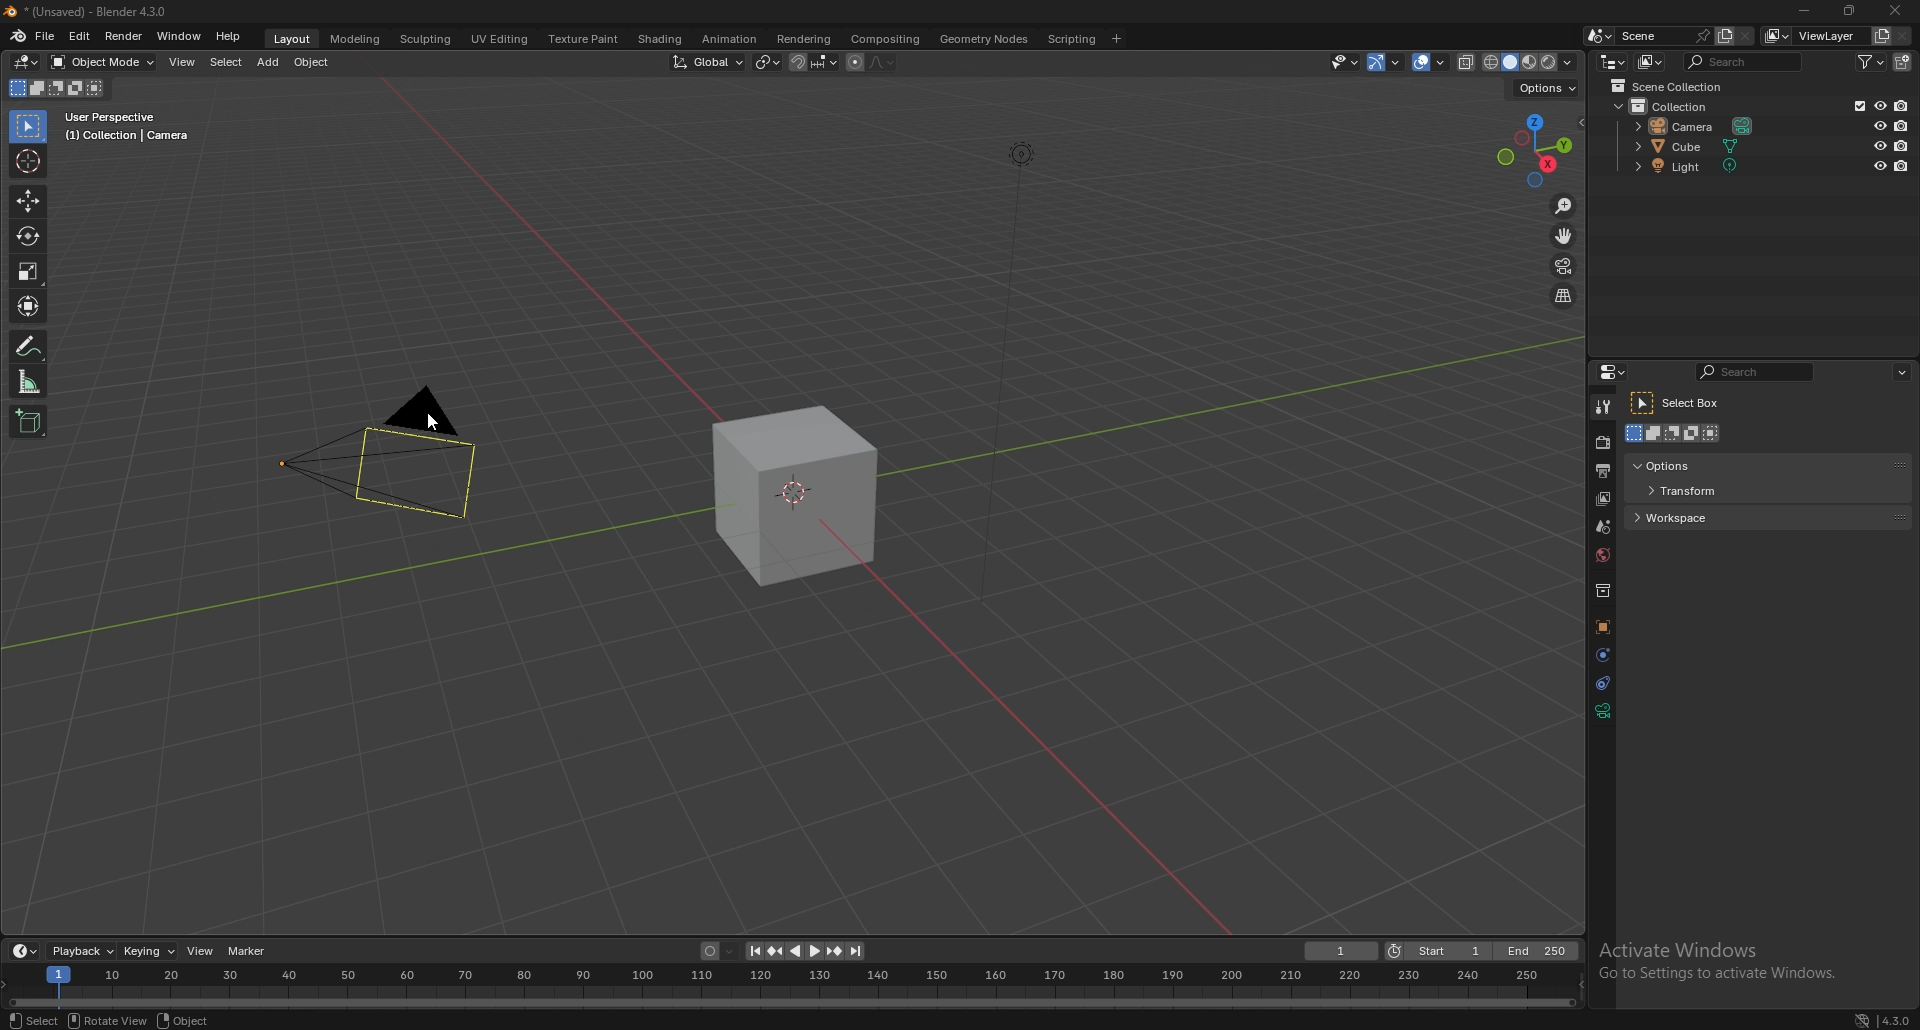 The width and height of the screenshot is (1920, 1030). What do you see at coordinates (1880, 106) in the screenshot?
I see `hide in viewport` at bounding box center [1880, 106].